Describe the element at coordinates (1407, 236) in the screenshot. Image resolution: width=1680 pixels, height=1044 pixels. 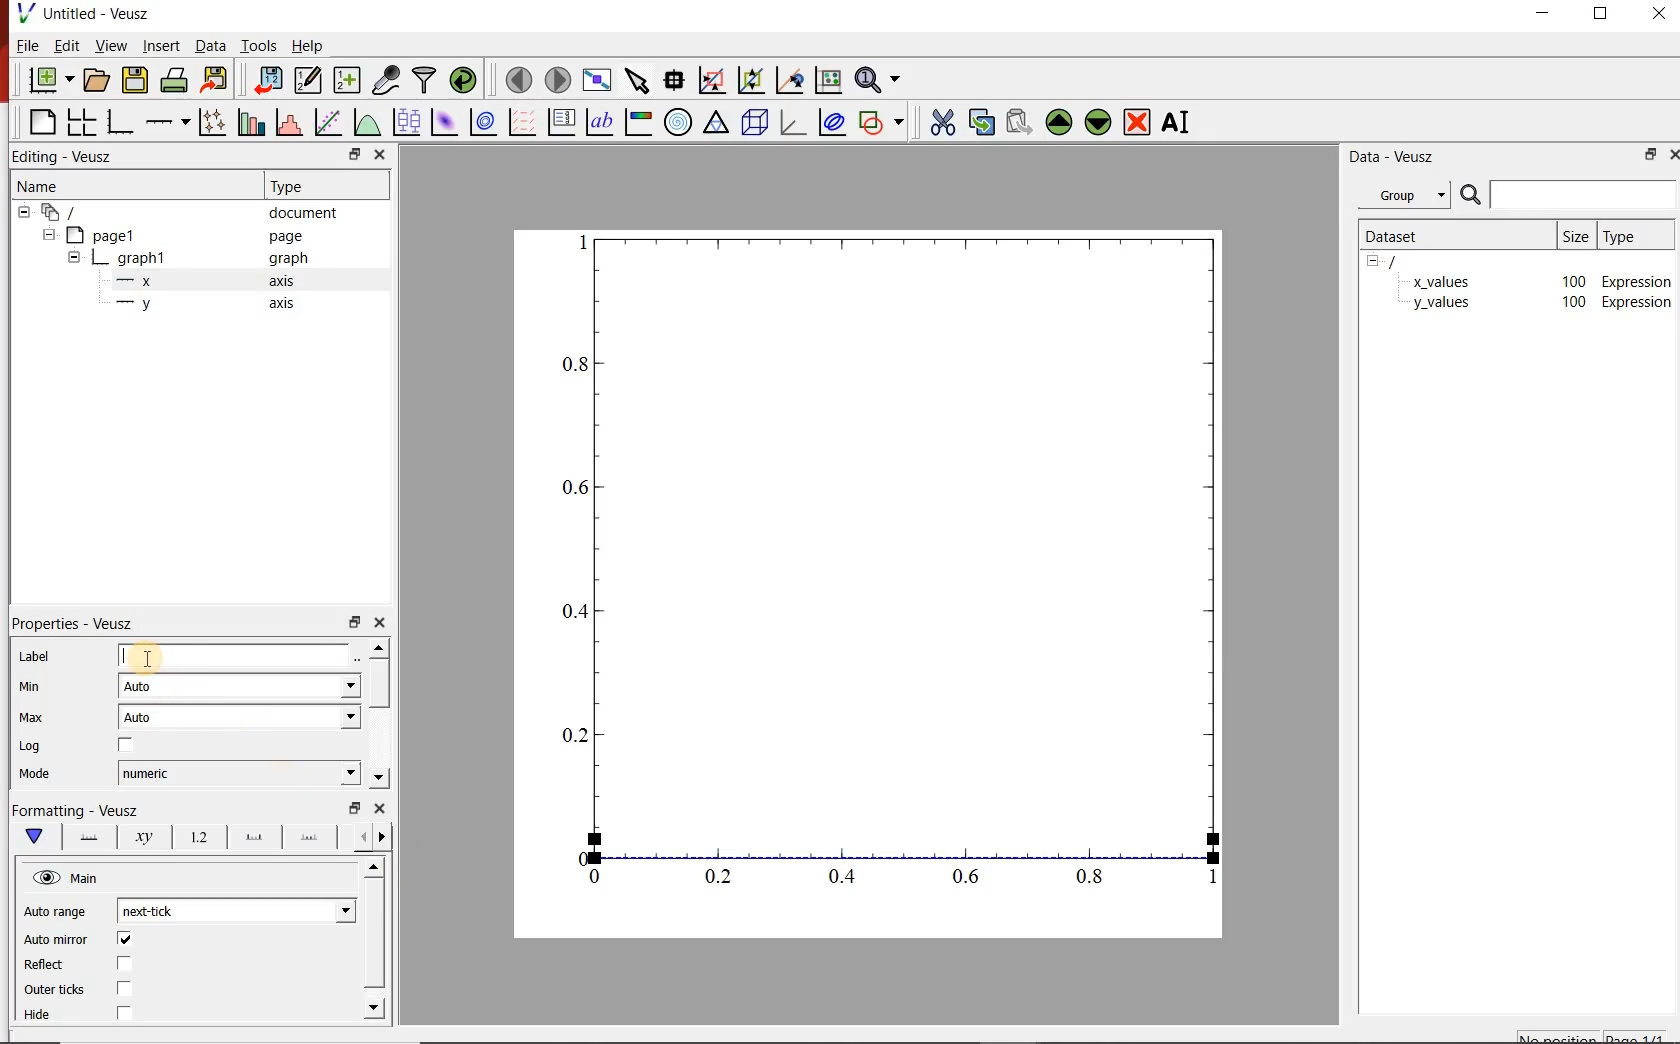
I see `dataset` at that location.